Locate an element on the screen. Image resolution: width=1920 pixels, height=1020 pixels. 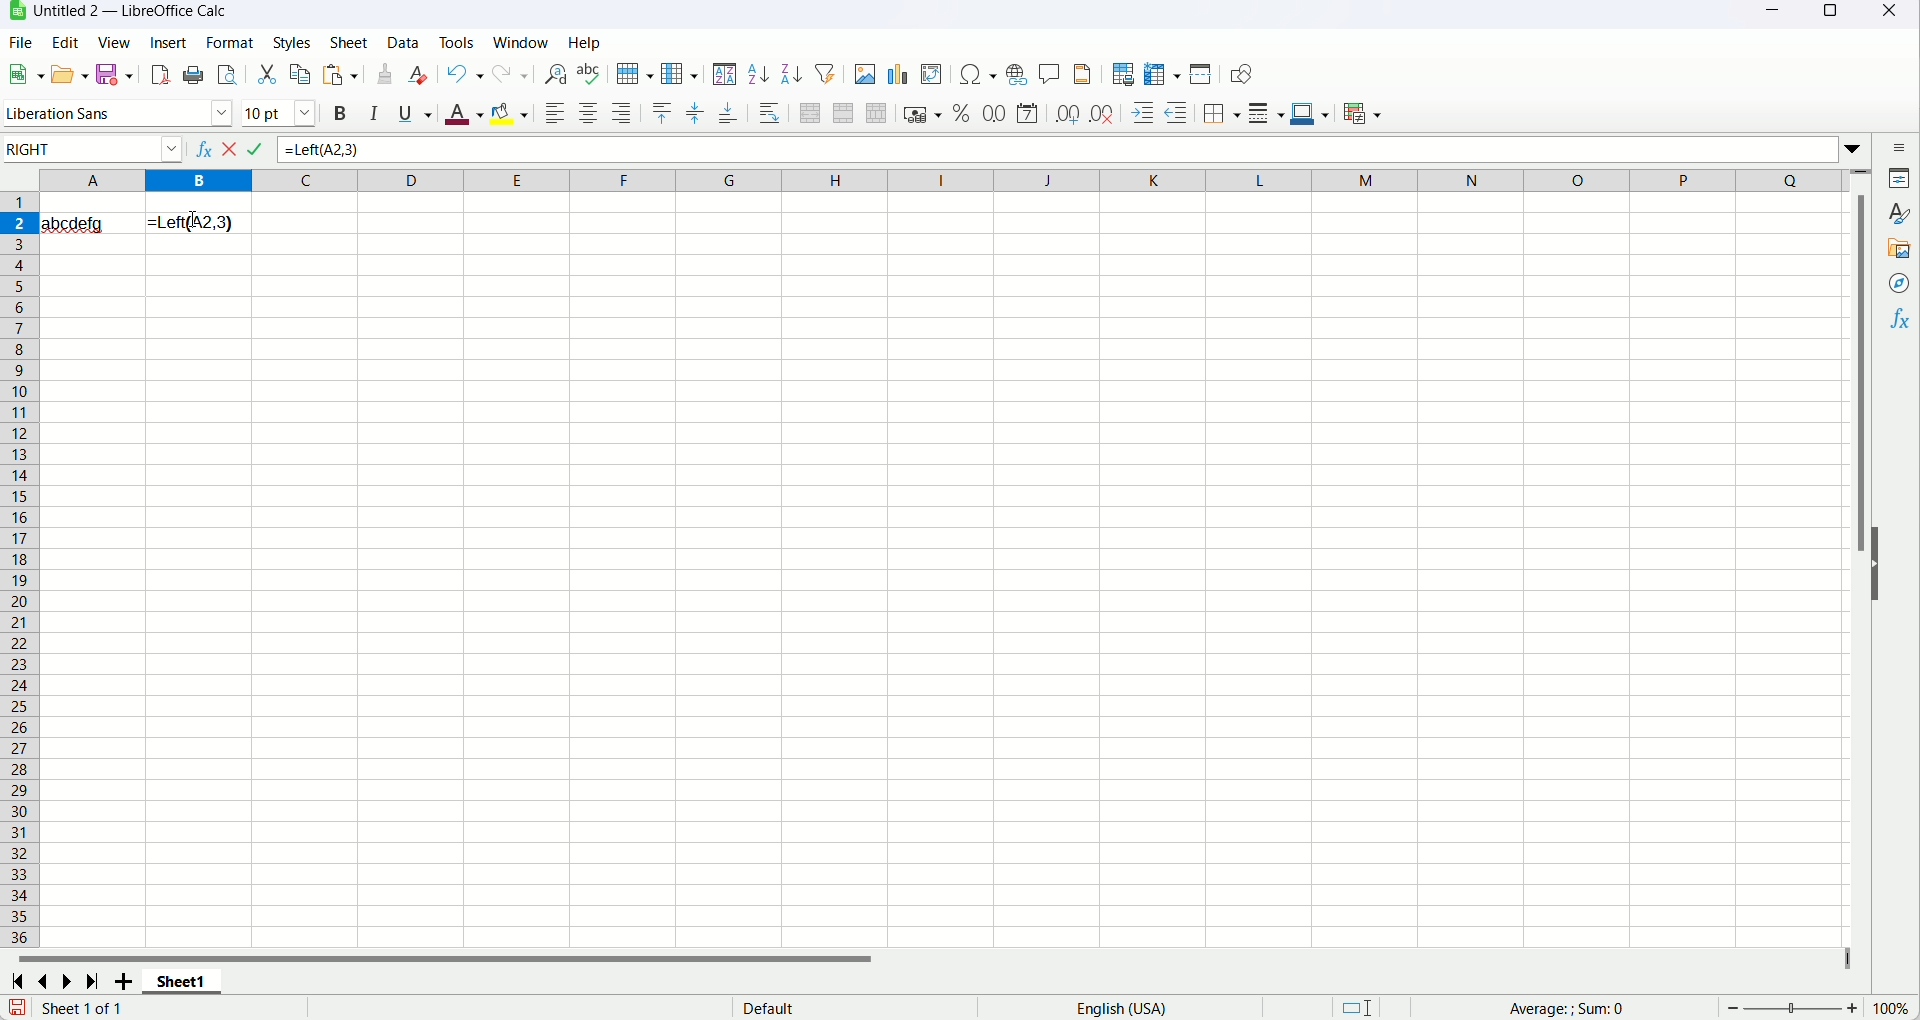
cut is located at coordinates (266, 74).